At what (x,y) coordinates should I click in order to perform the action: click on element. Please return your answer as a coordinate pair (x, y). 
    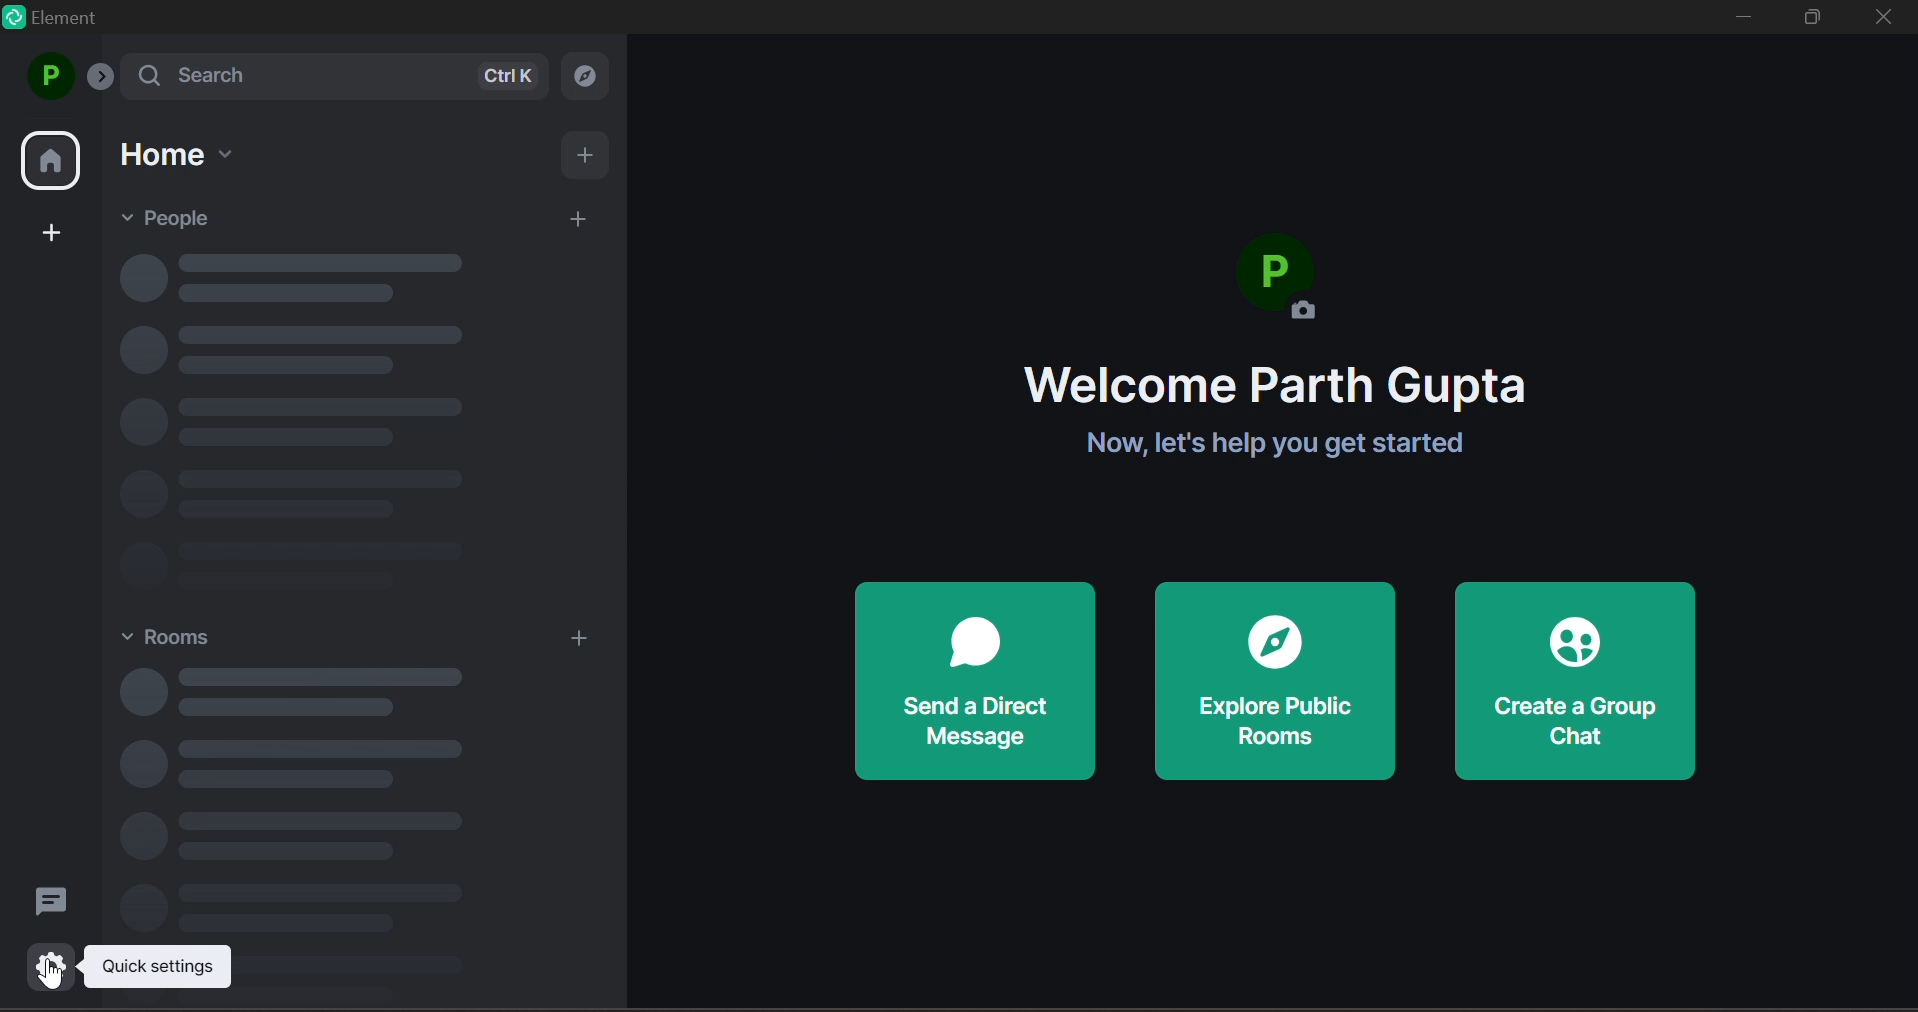
    Looking at the image, I should click on (63, 21).